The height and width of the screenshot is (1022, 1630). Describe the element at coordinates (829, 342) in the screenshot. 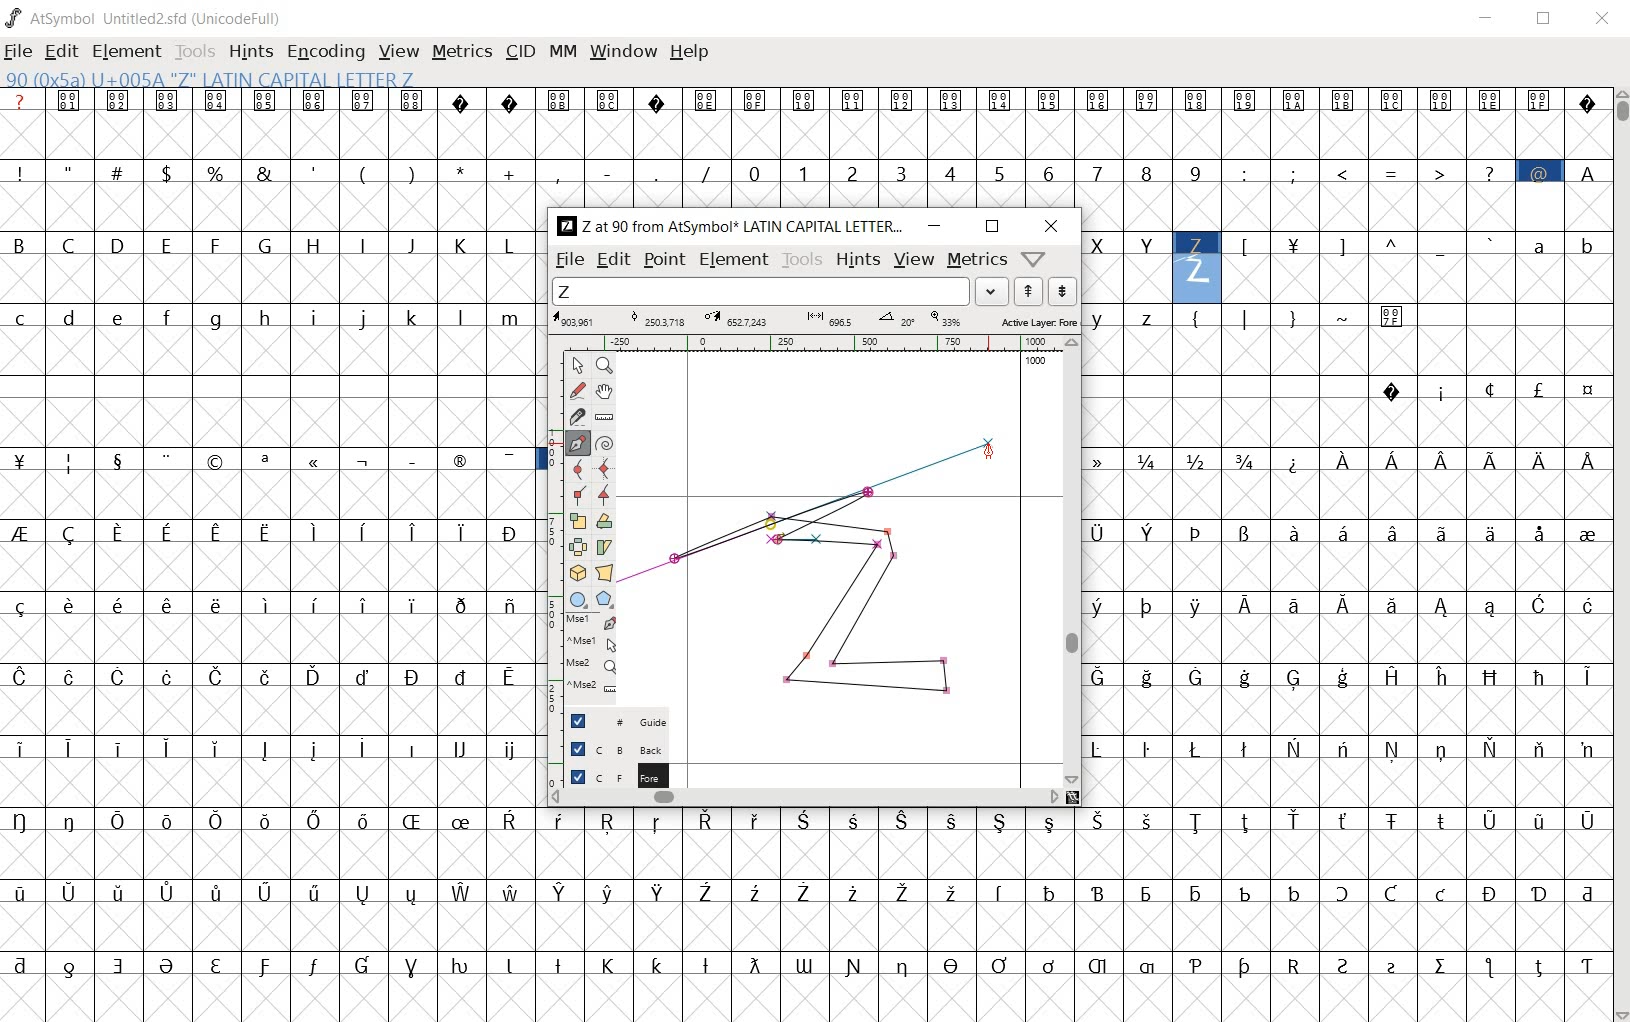

I see `ruler` at that location.